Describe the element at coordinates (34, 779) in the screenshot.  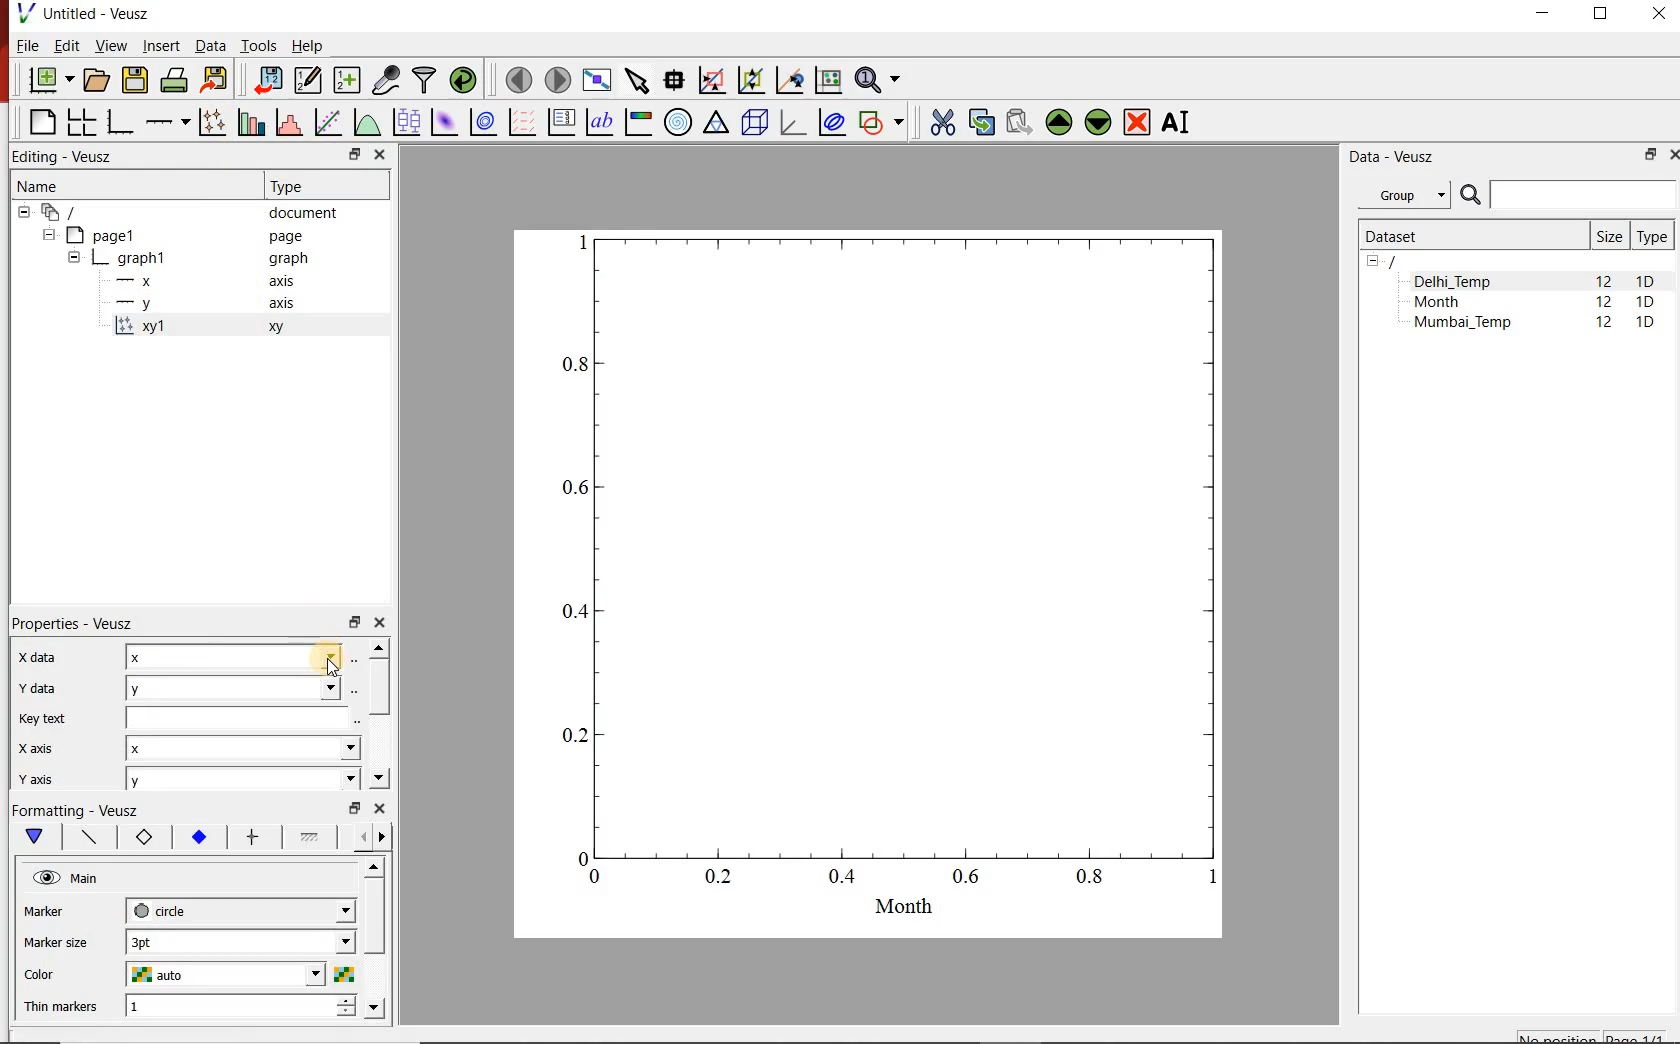
I see `y axis` at that location.